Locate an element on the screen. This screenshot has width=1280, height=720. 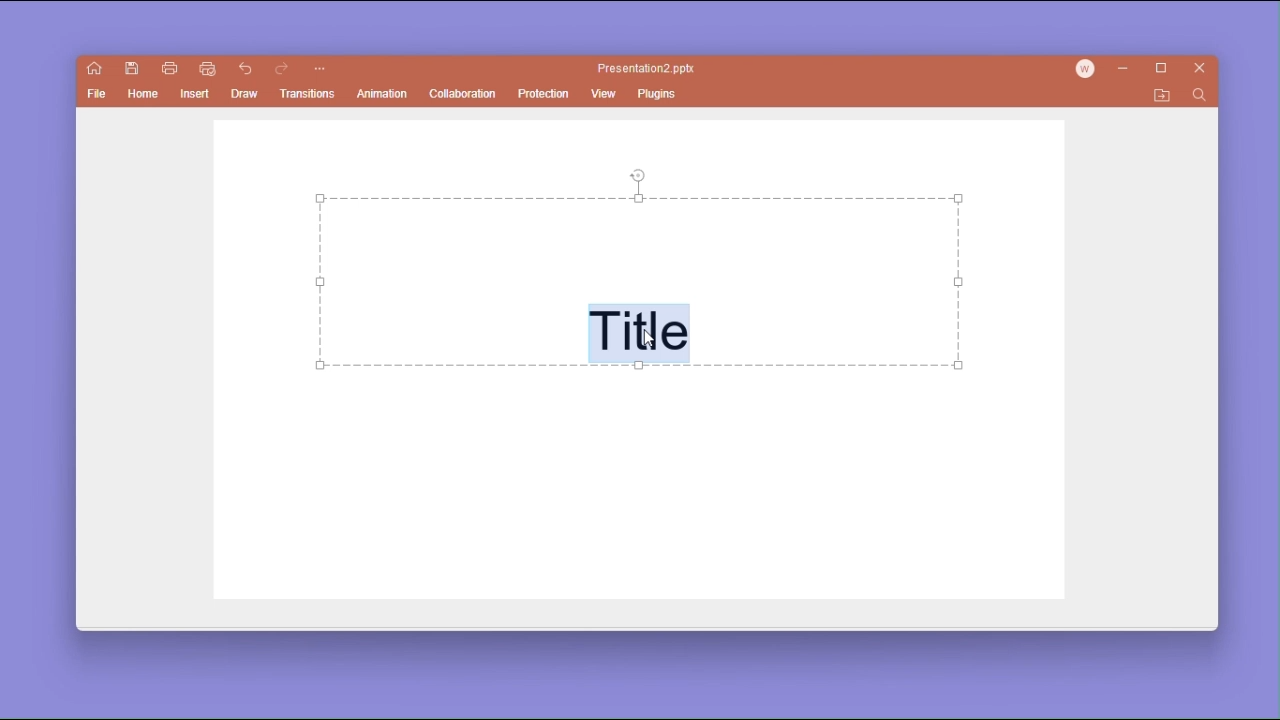
home is located at coordinates (144, 97).